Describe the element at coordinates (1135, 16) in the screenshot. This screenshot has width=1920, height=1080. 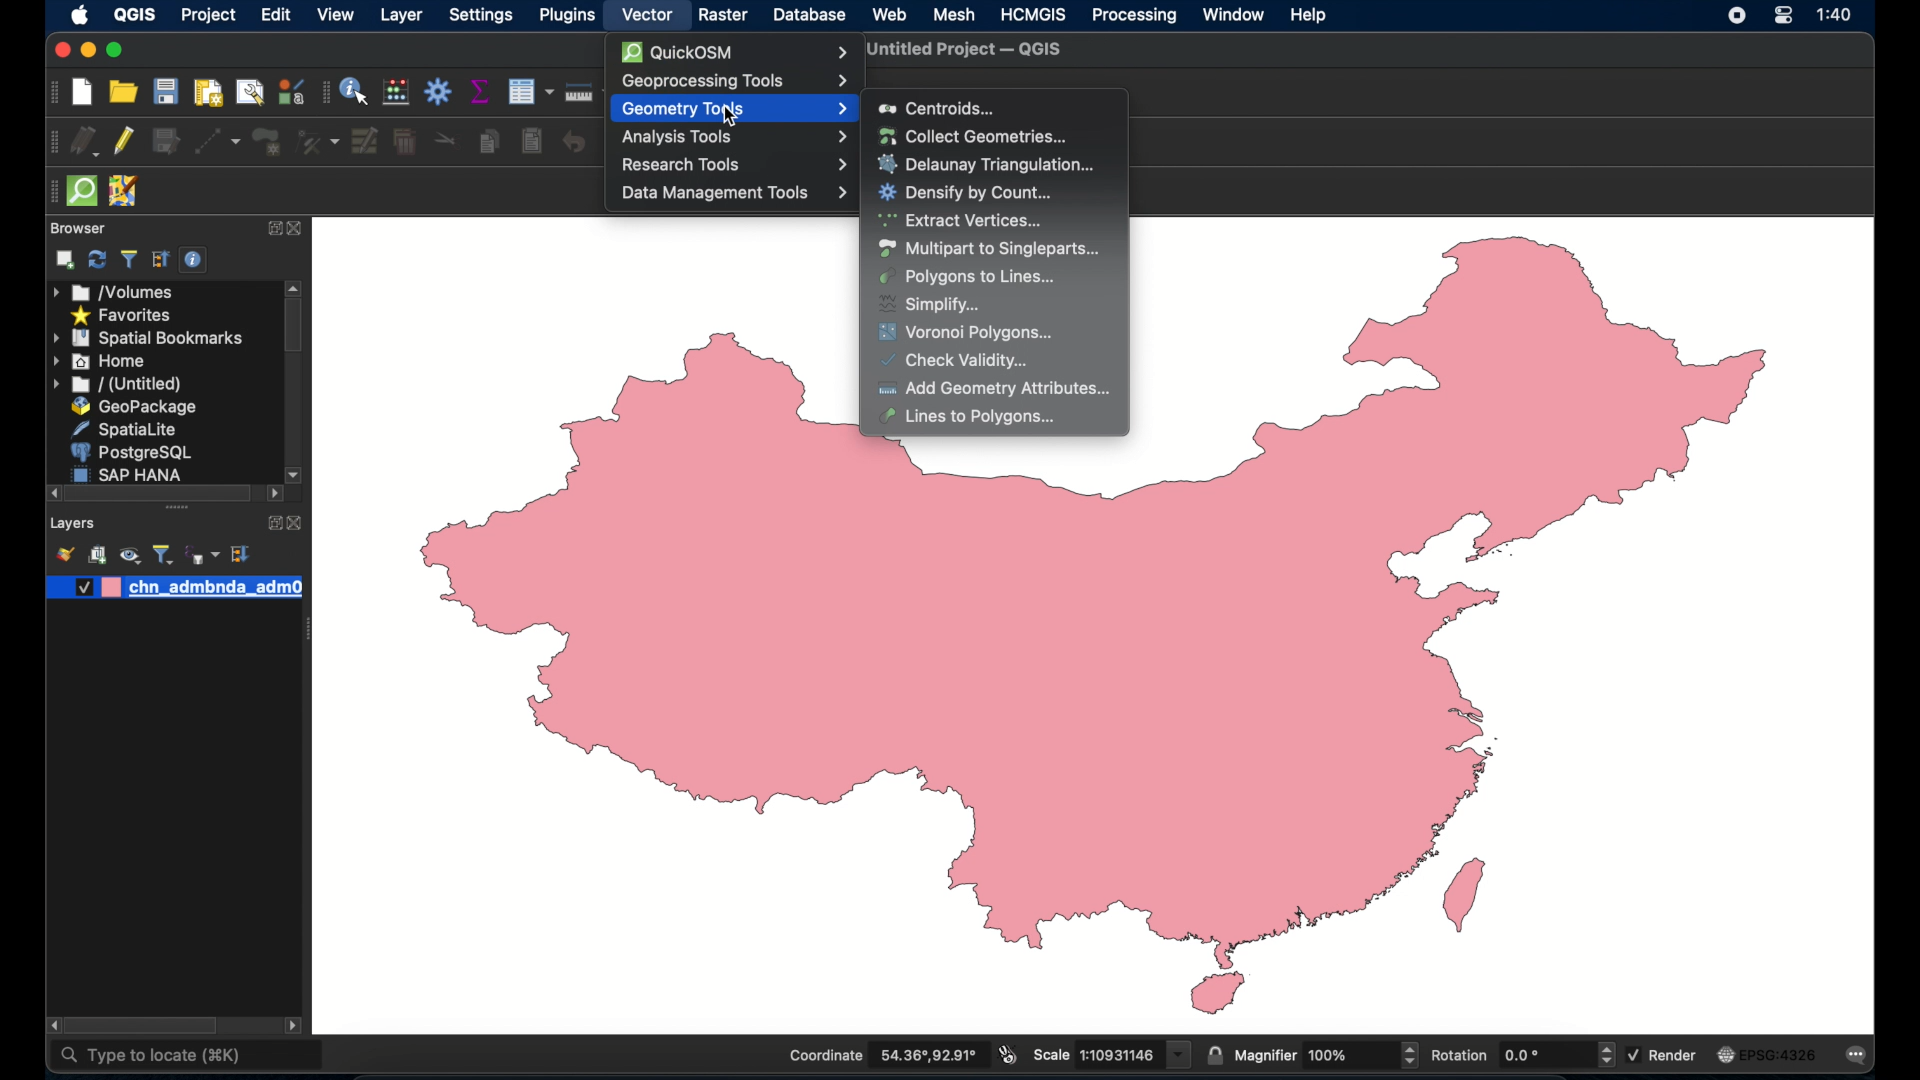
I see `processing ` at that location.